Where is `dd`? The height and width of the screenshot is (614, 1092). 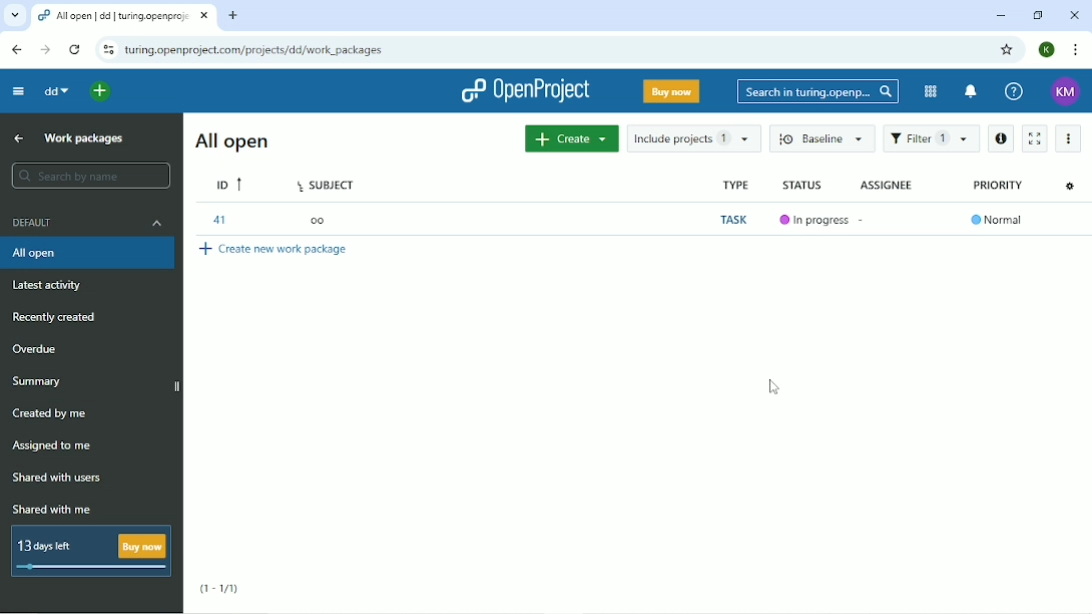
dd is located at coordinates (56, 92).